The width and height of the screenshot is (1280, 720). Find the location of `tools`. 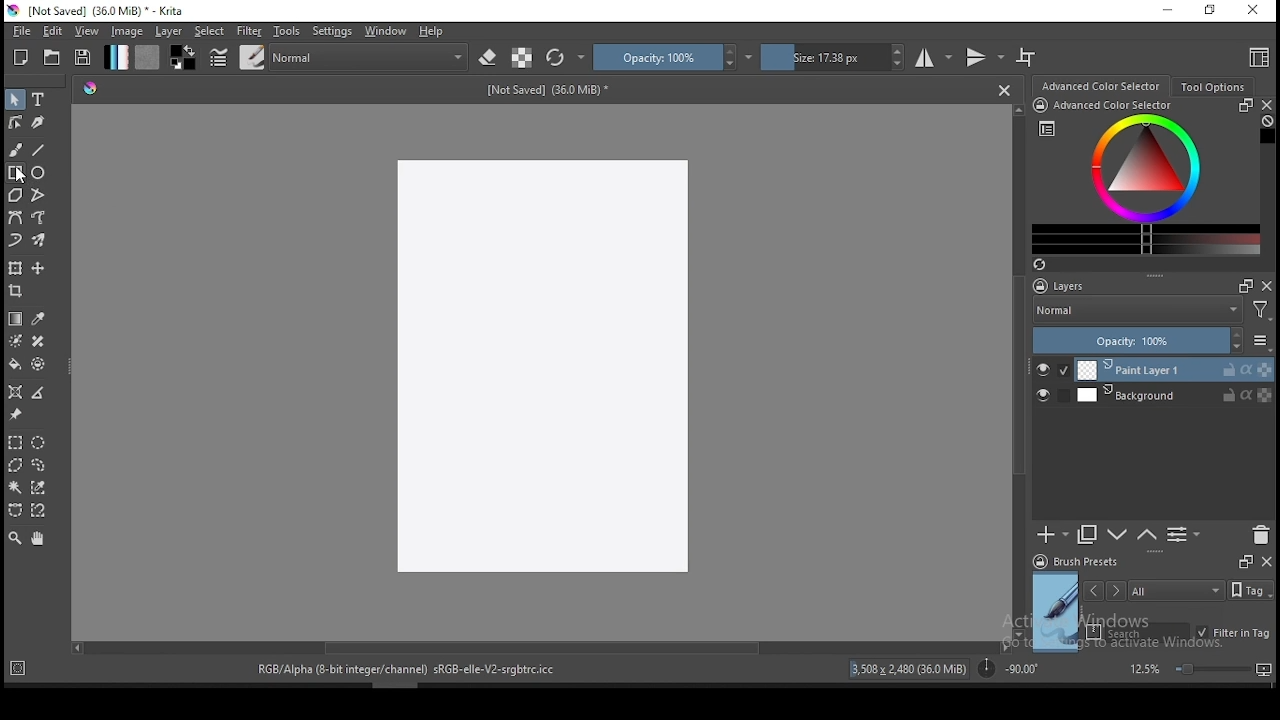

tools is located at coordinates (287, 31).